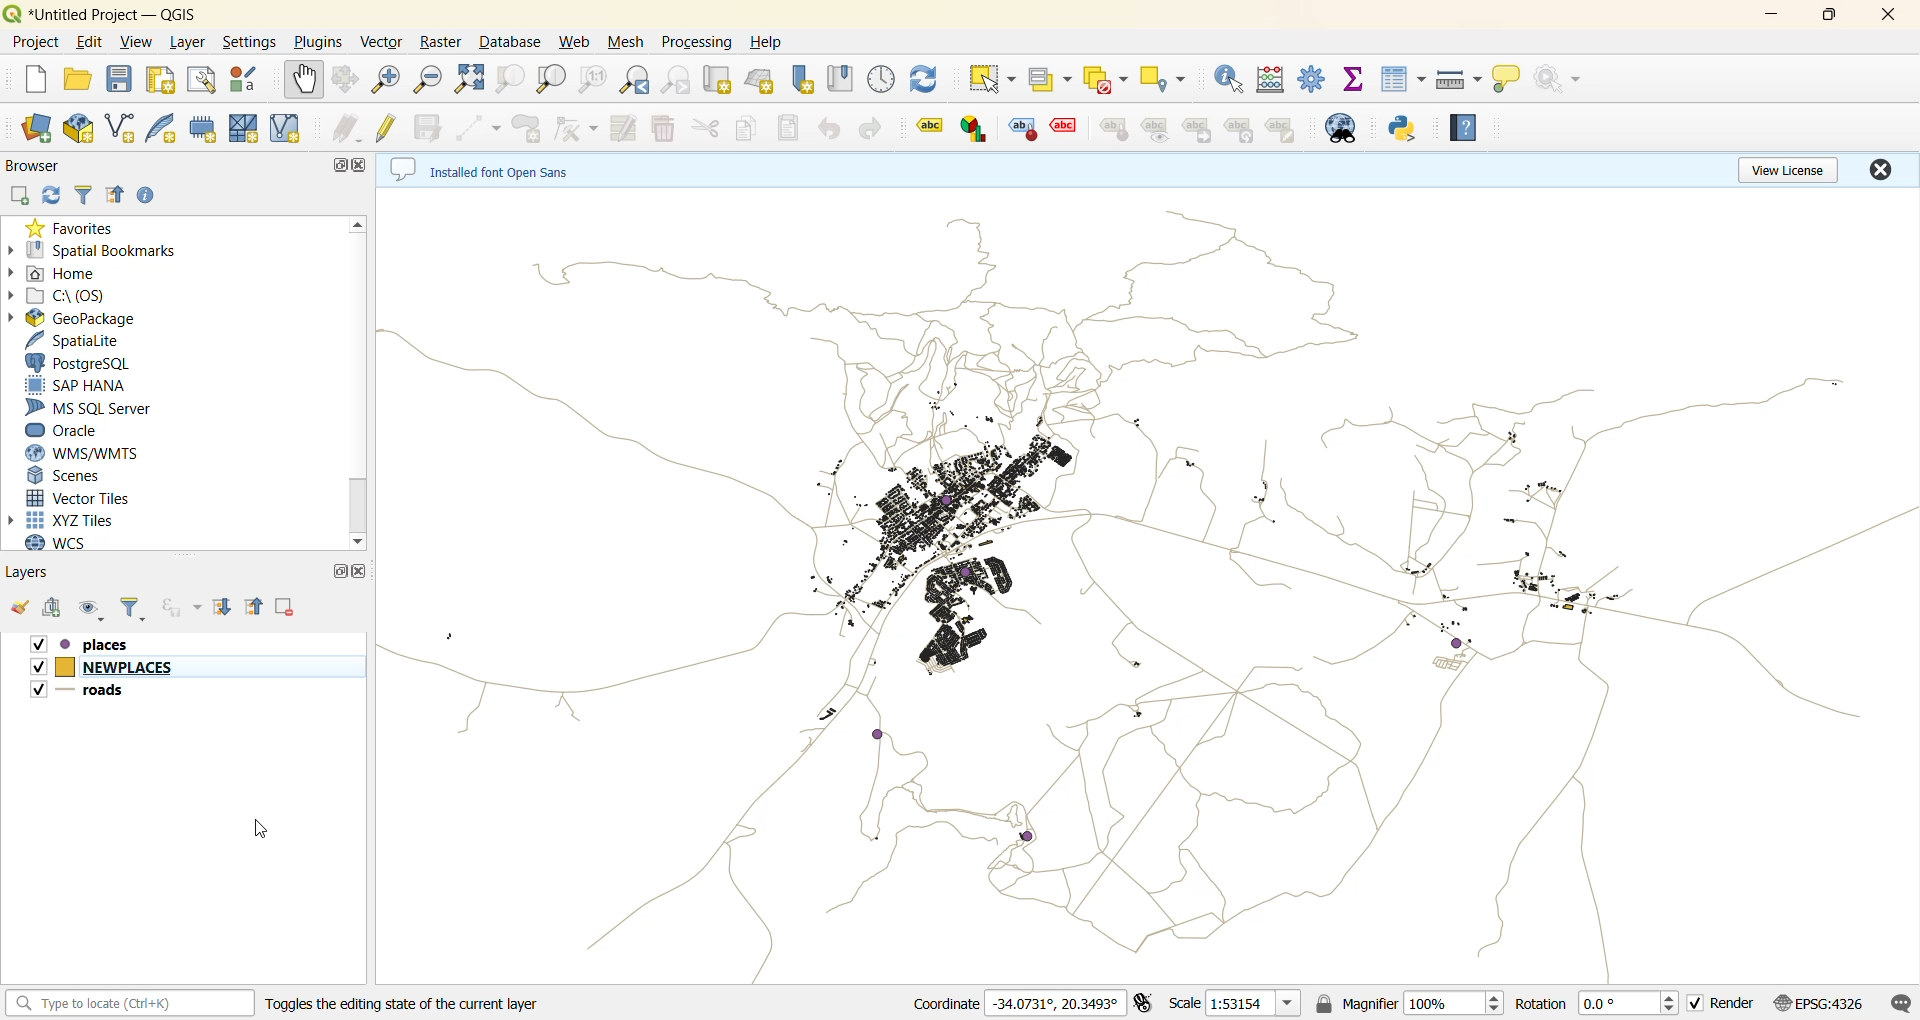 Image resolution: width=1920 pixels, height=1020 pixels. I want to click on web, so click(577, 45).